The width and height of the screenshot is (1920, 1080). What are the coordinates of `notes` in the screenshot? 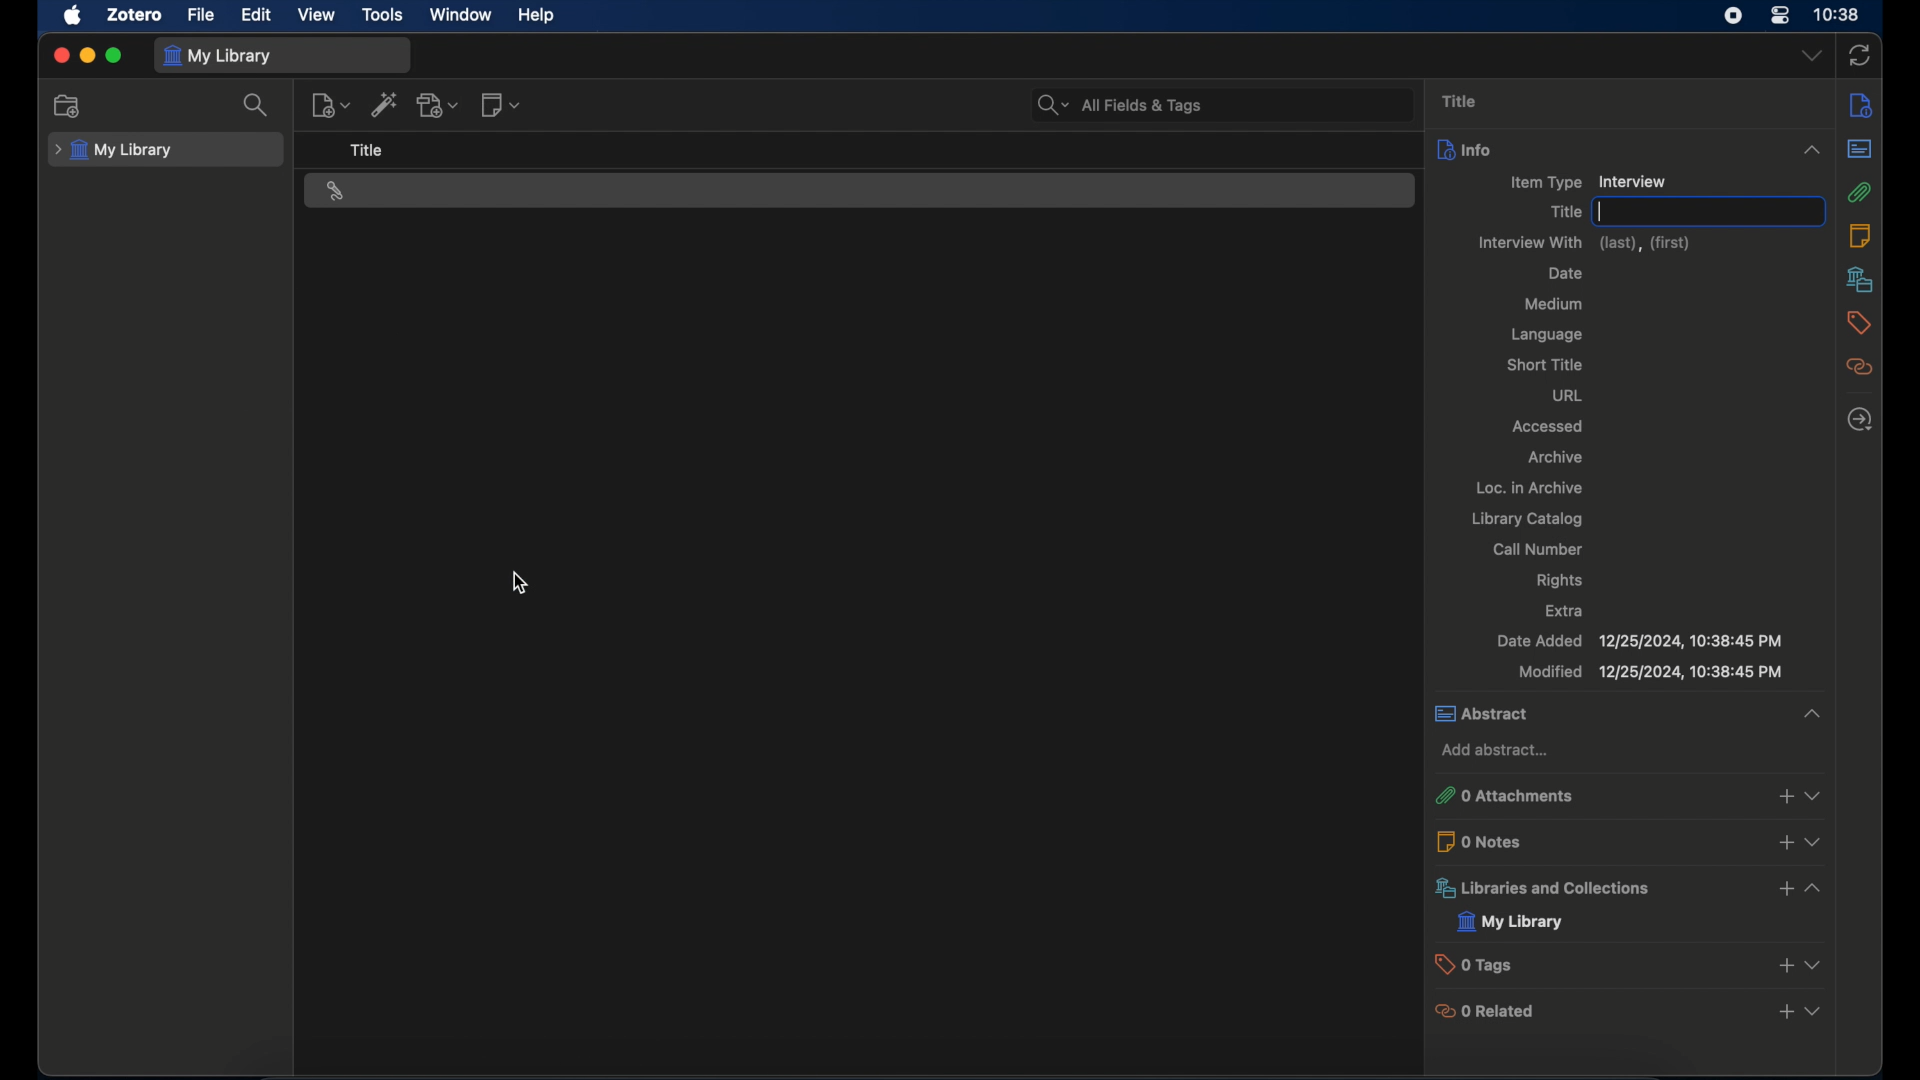 It's located at (1860, 236).